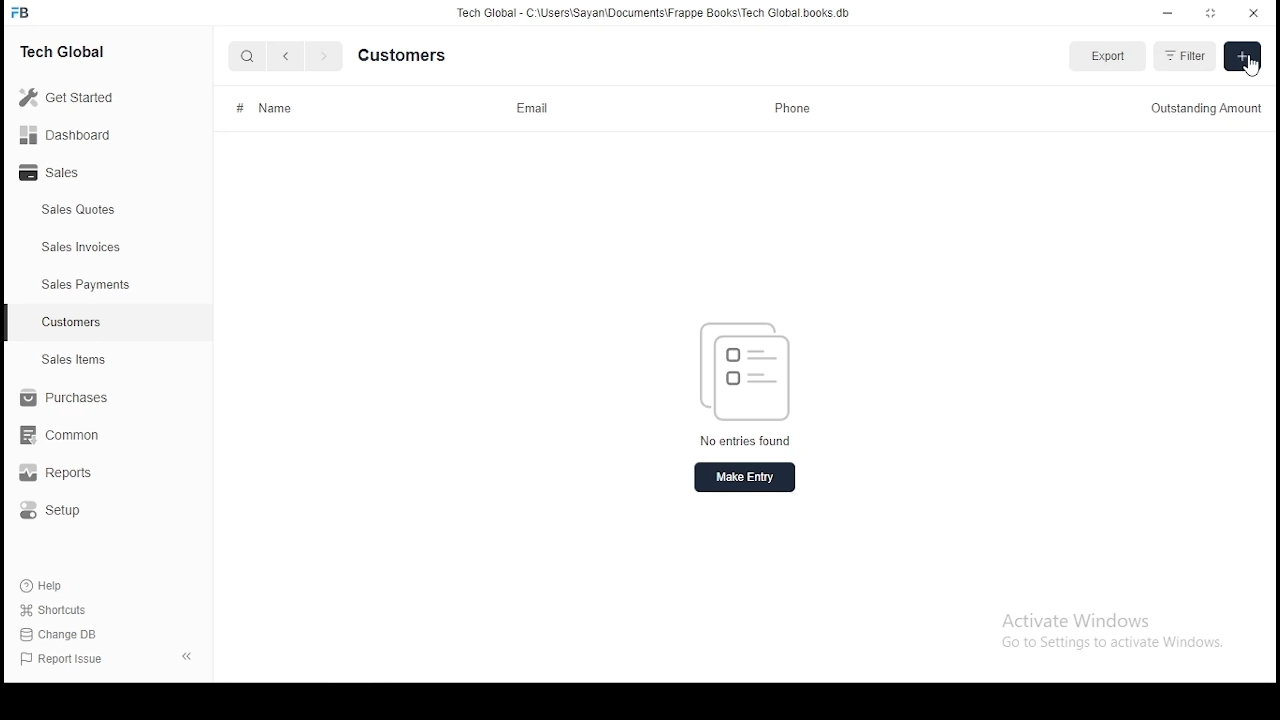 Image resolution: width=1280 pixels, height=720 pixels. I want to click on purchase, so click(59, 398).